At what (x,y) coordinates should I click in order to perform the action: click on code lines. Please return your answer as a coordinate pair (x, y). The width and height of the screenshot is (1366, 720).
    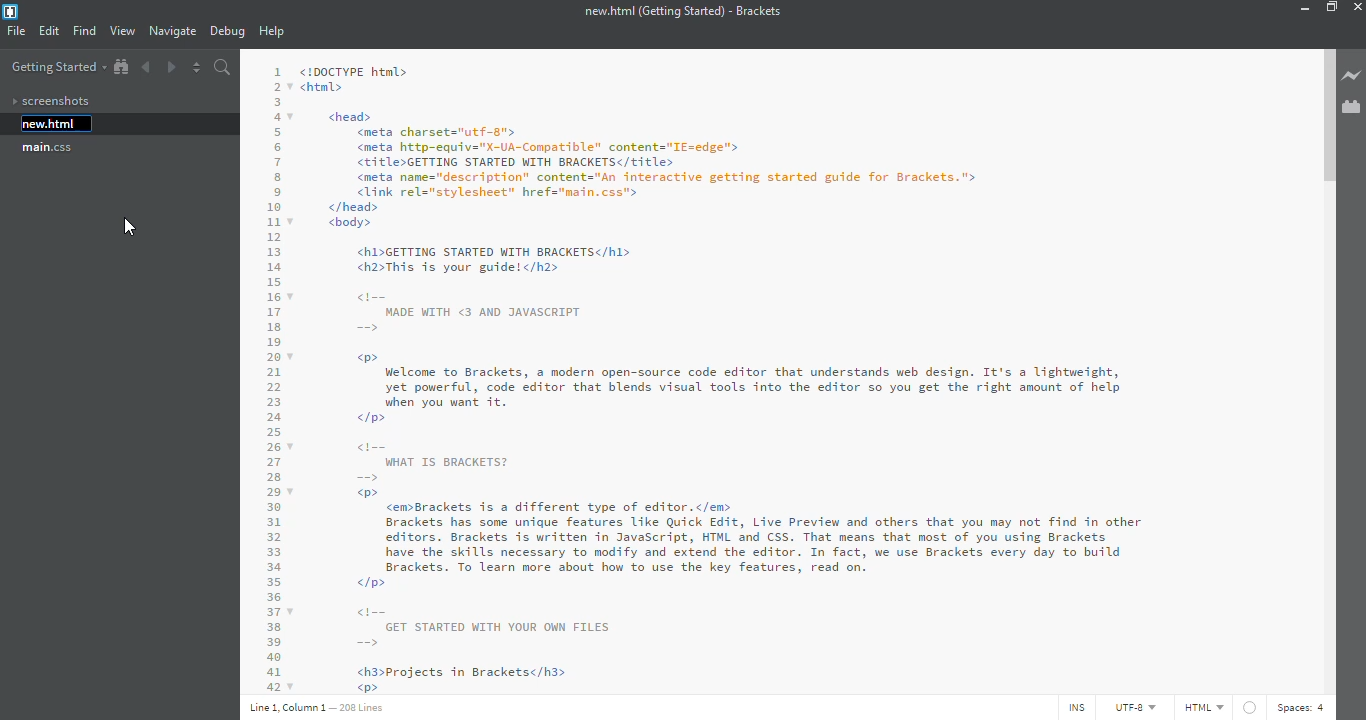
    Looking at the image, I should click on (270, 374).